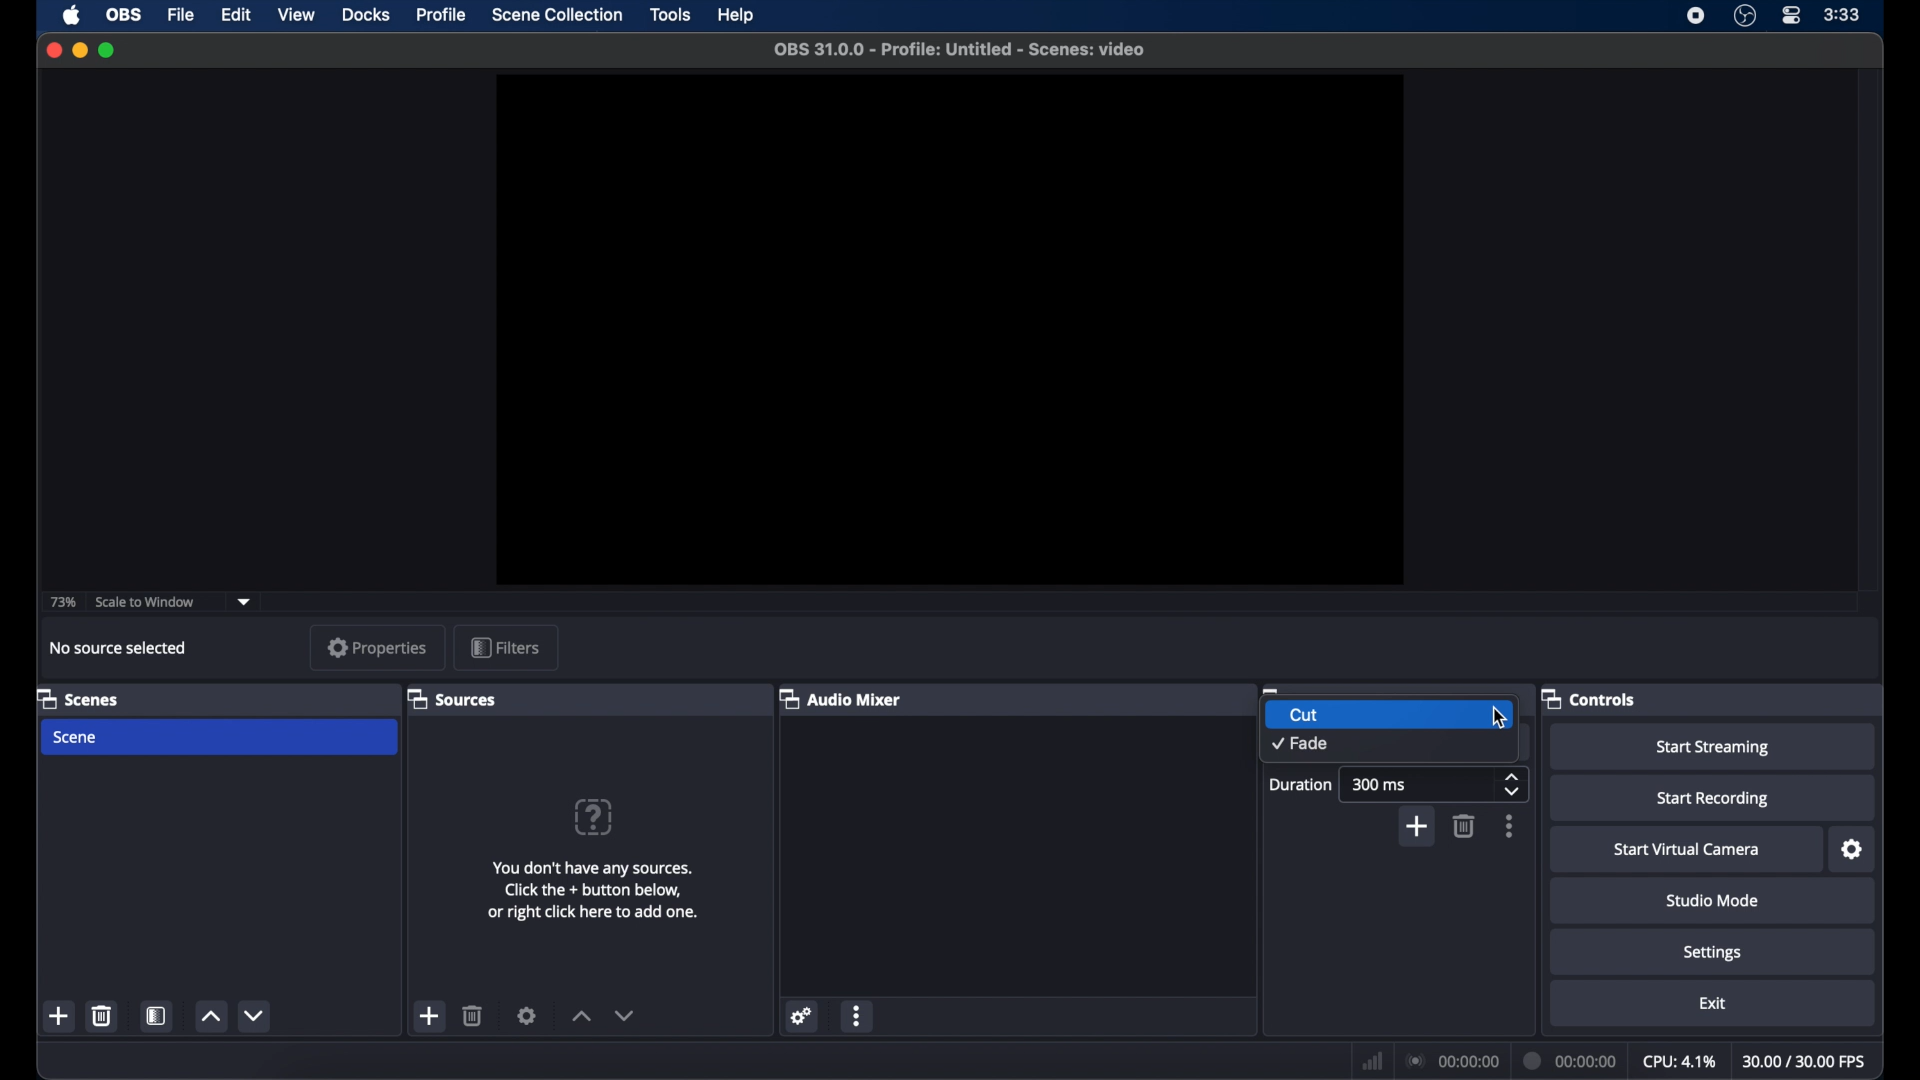  What do you see at coordinates (1714, 799) in the screenshot?
I see `start recording` at bounding box center [1714, 799].